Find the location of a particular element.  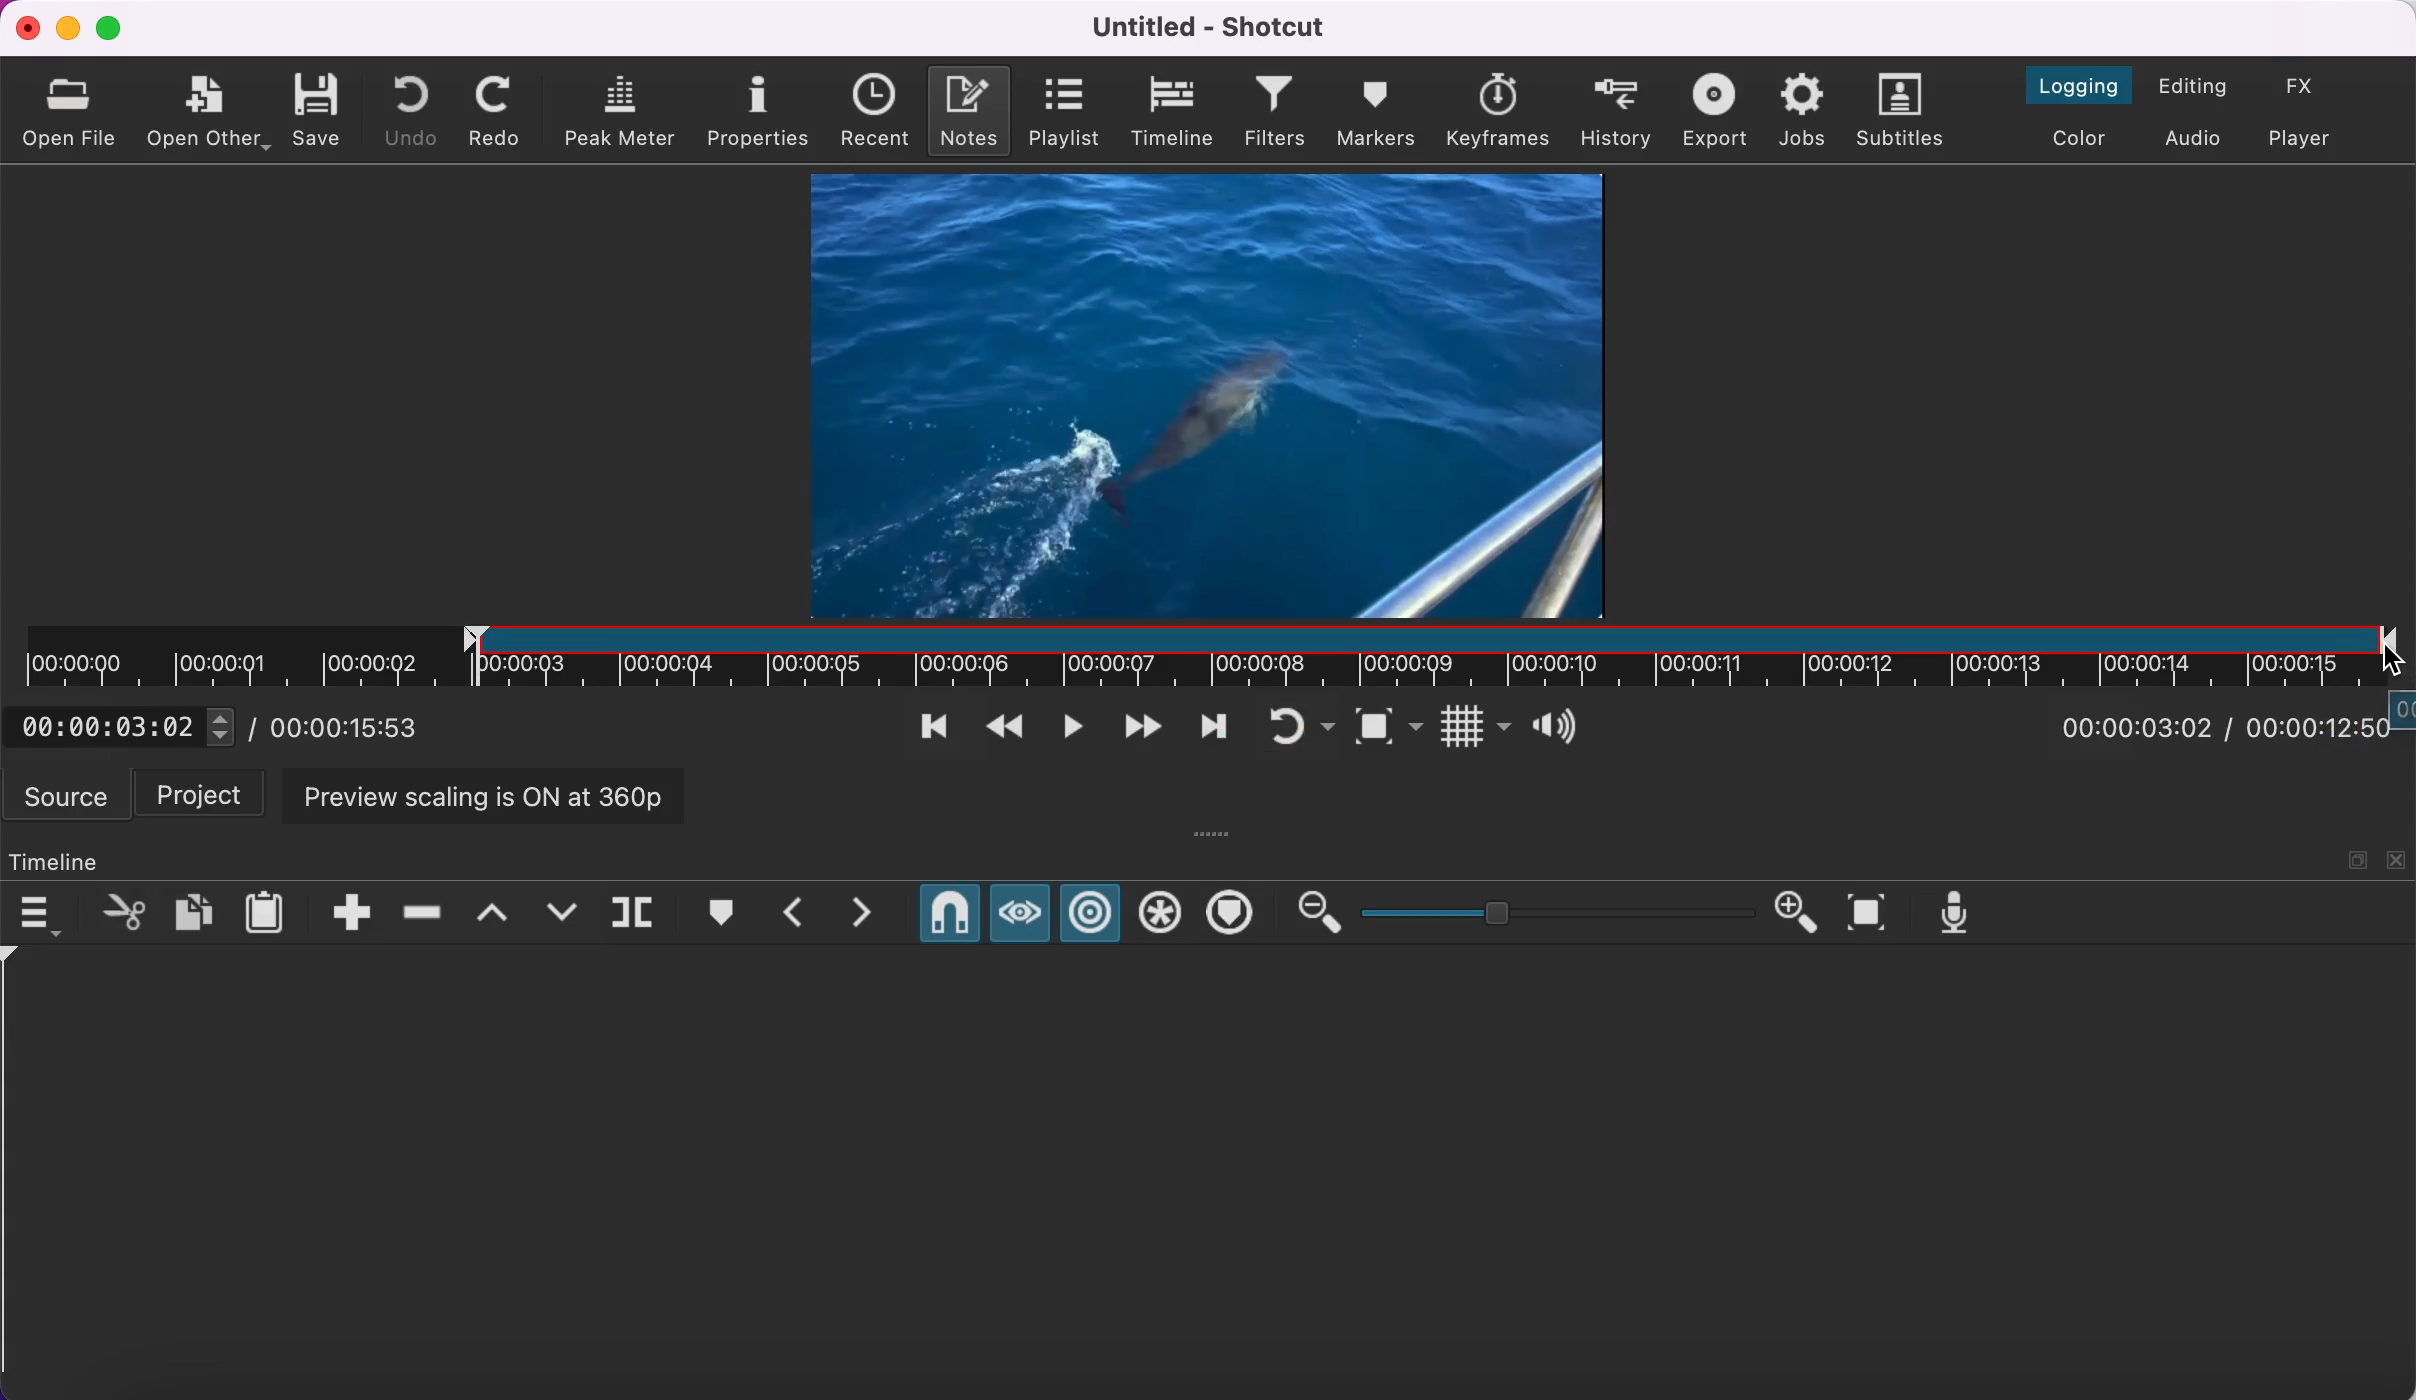

maximize is located at coordinates (115, 29).